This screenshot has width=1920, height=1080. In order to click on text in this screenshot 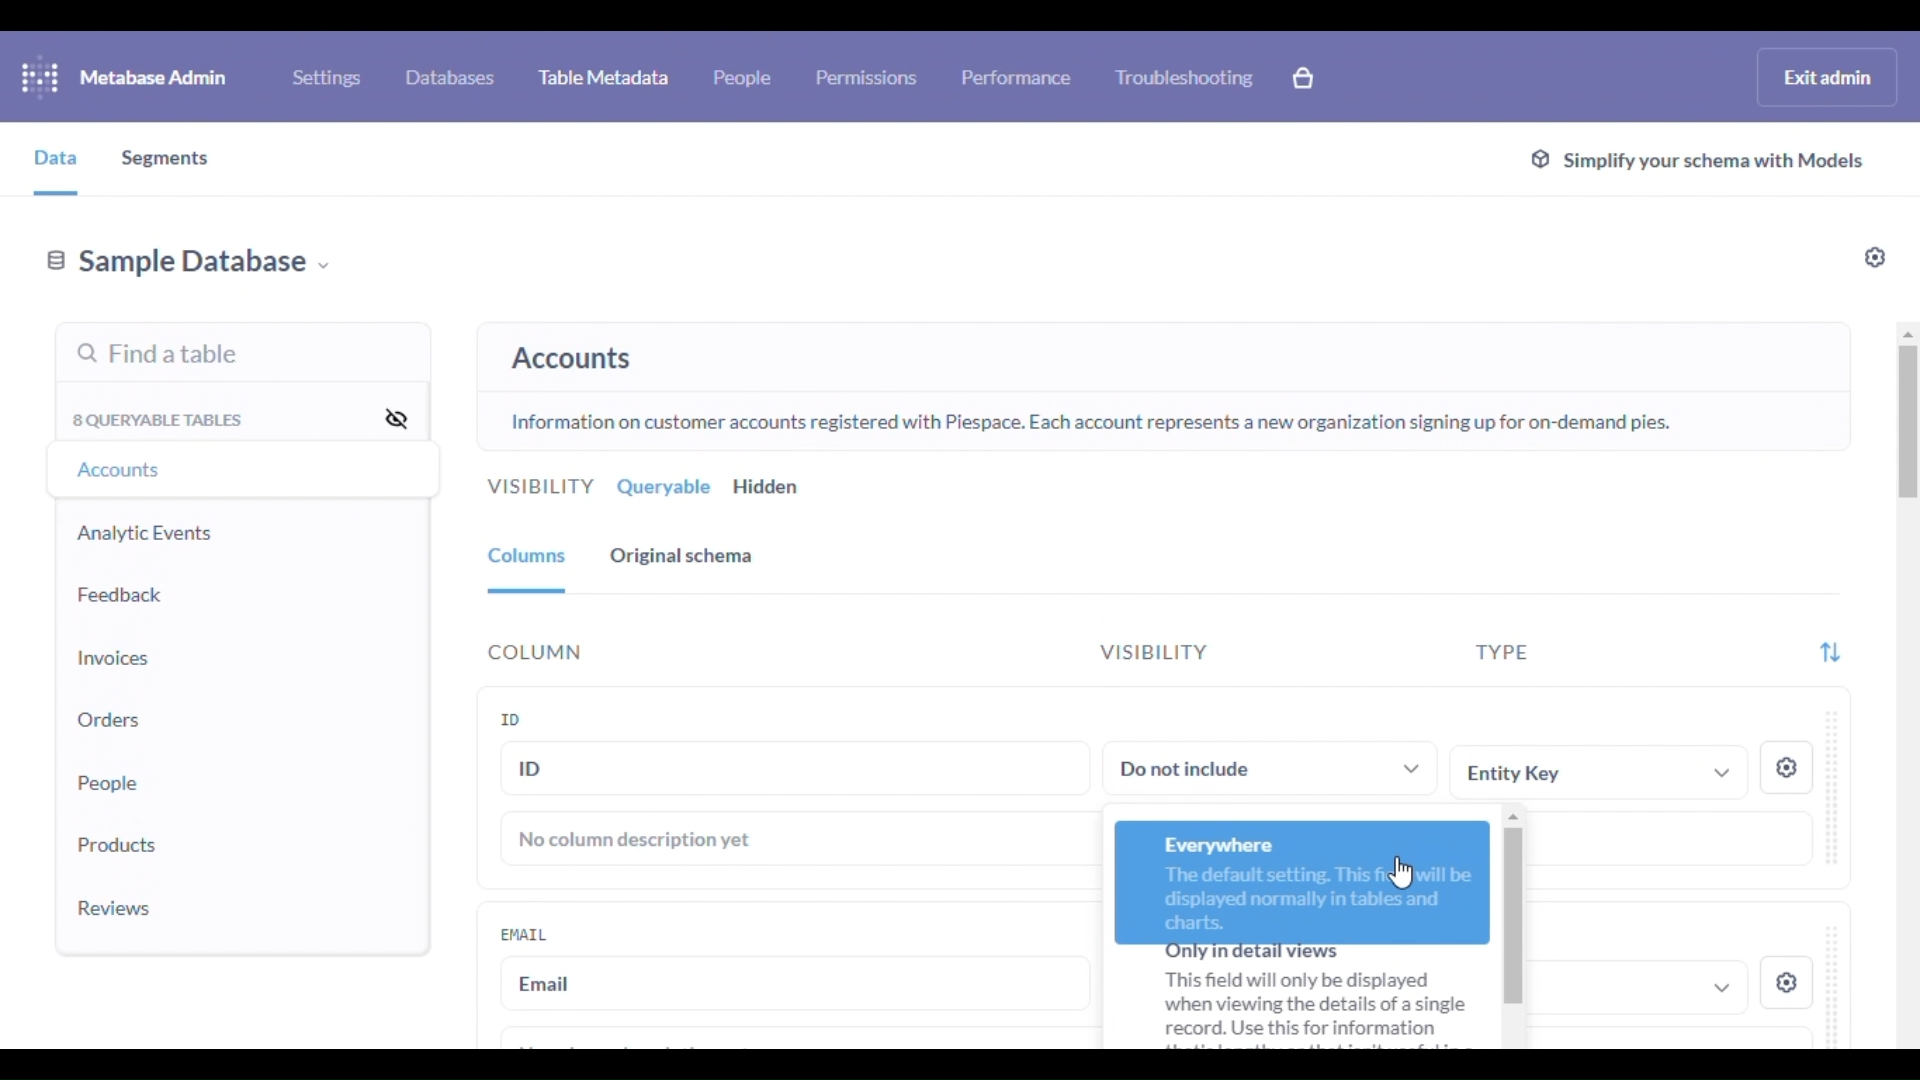, I will do `click(1298, 1001)`.